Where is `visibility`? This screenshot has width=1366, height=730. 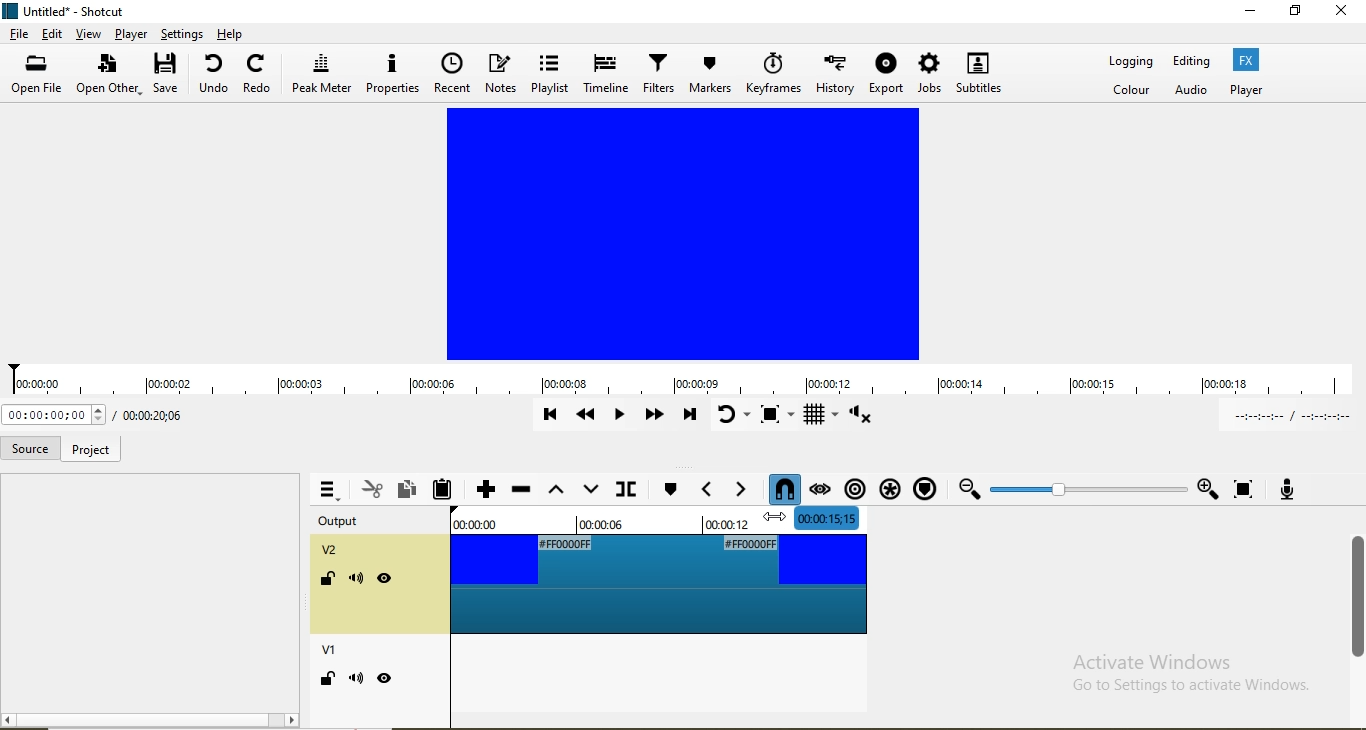
visibility is located at coordinates (385, 579).